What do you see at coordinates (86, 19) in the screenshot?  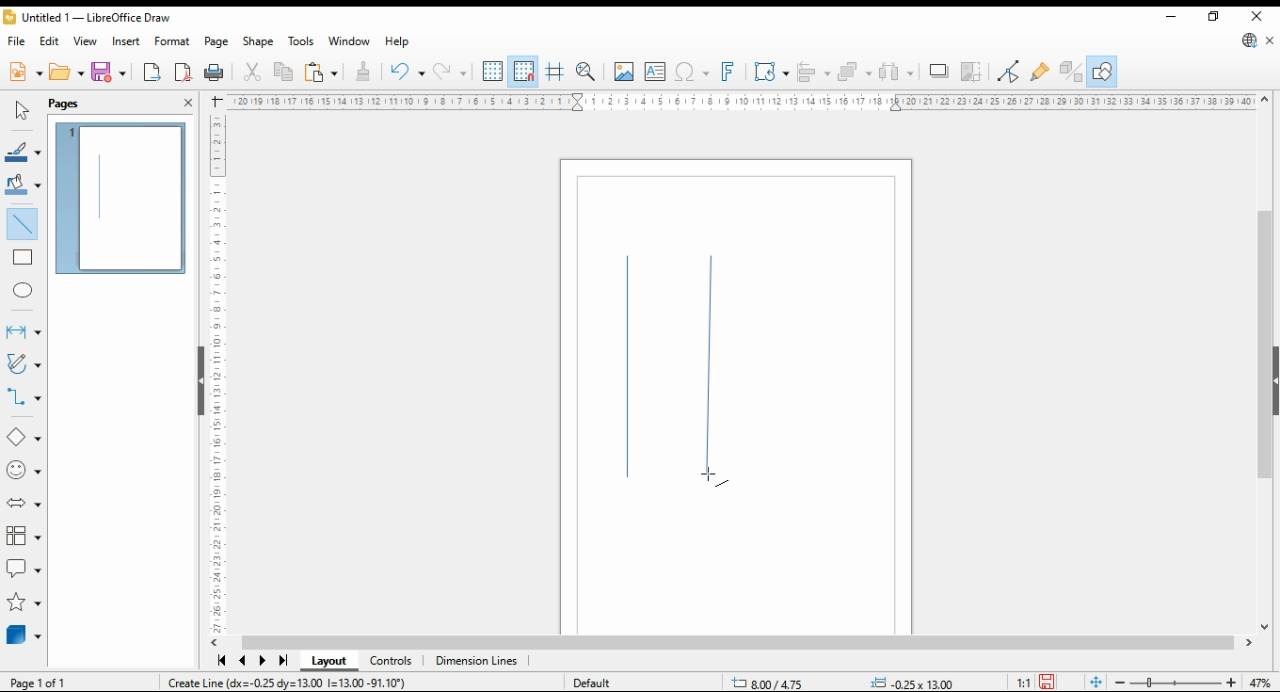 I see `Untitled 1 - LibreOffice Draw` at bounding box center [86, 19].